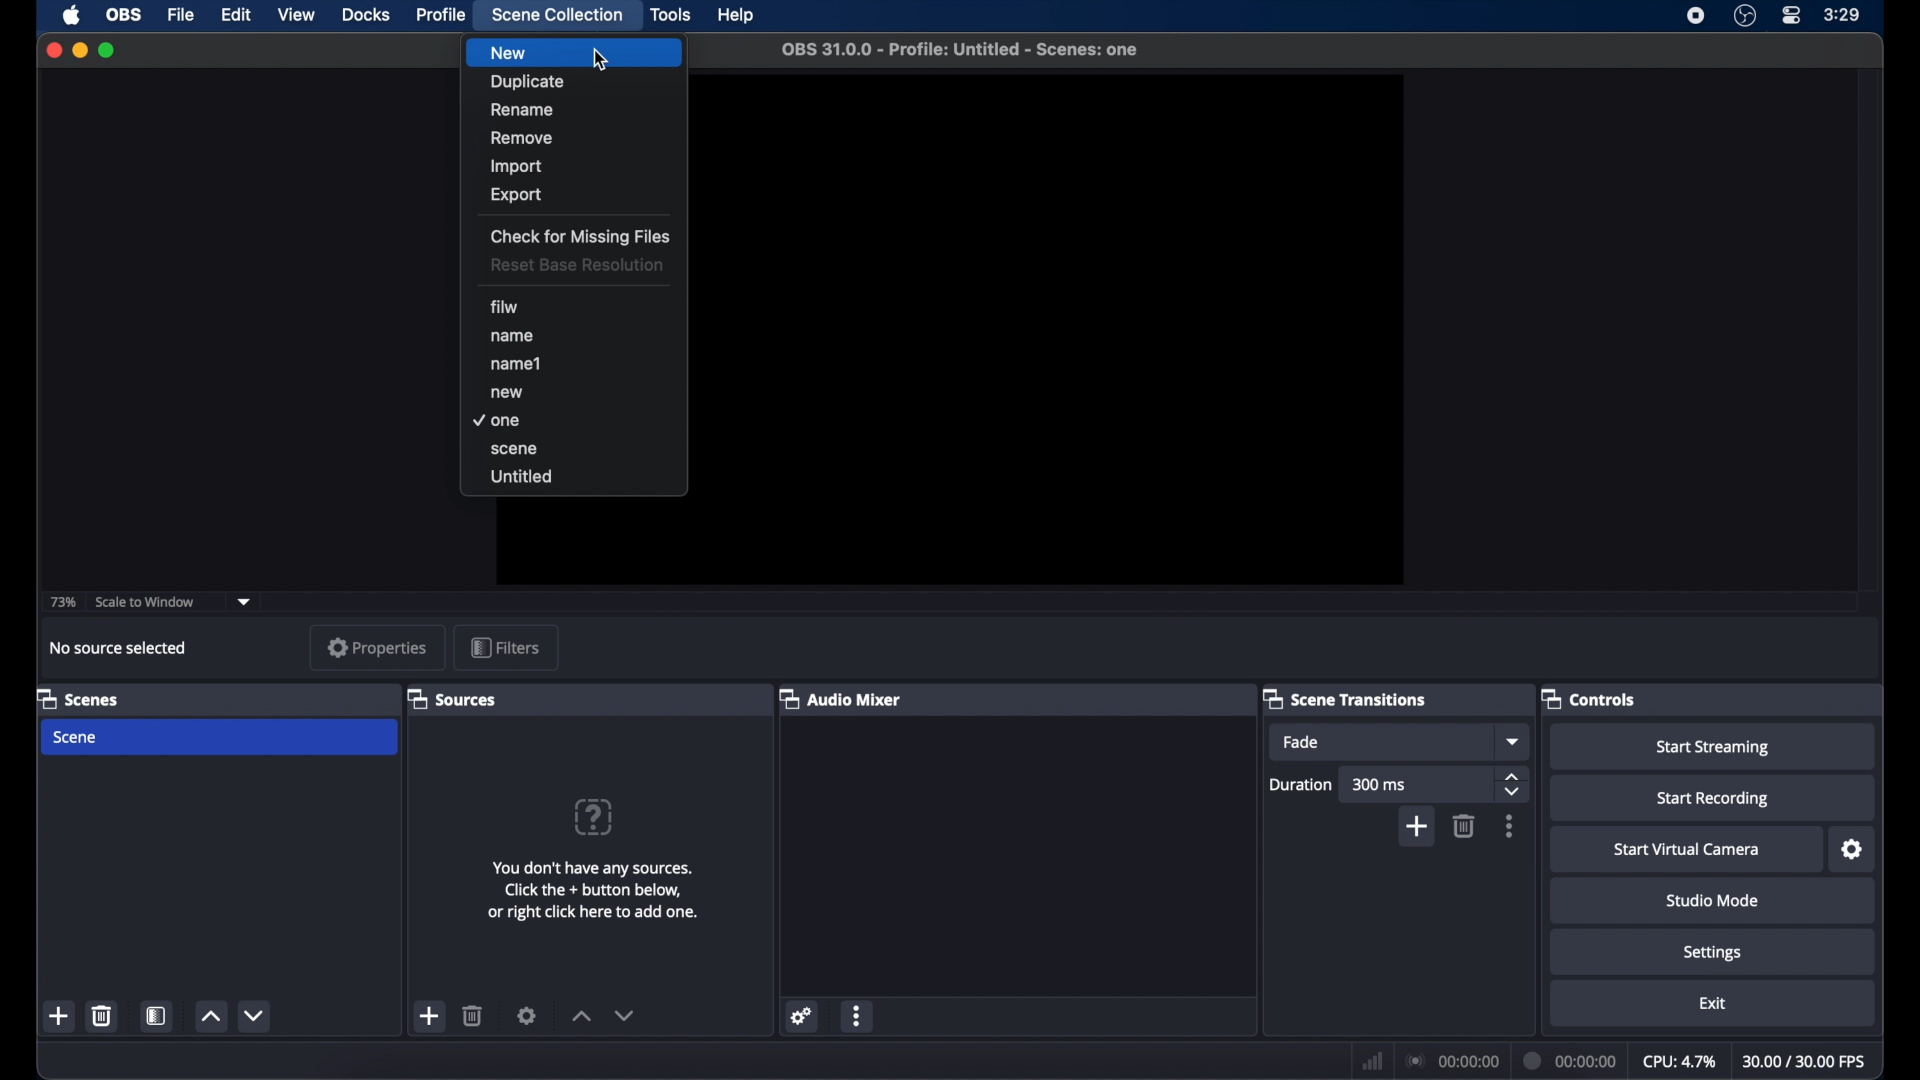 This screenshot has width=1920, height=1080. Describe the element at coordinates (575, 165) in the screenshot. I see `Import` at that location.